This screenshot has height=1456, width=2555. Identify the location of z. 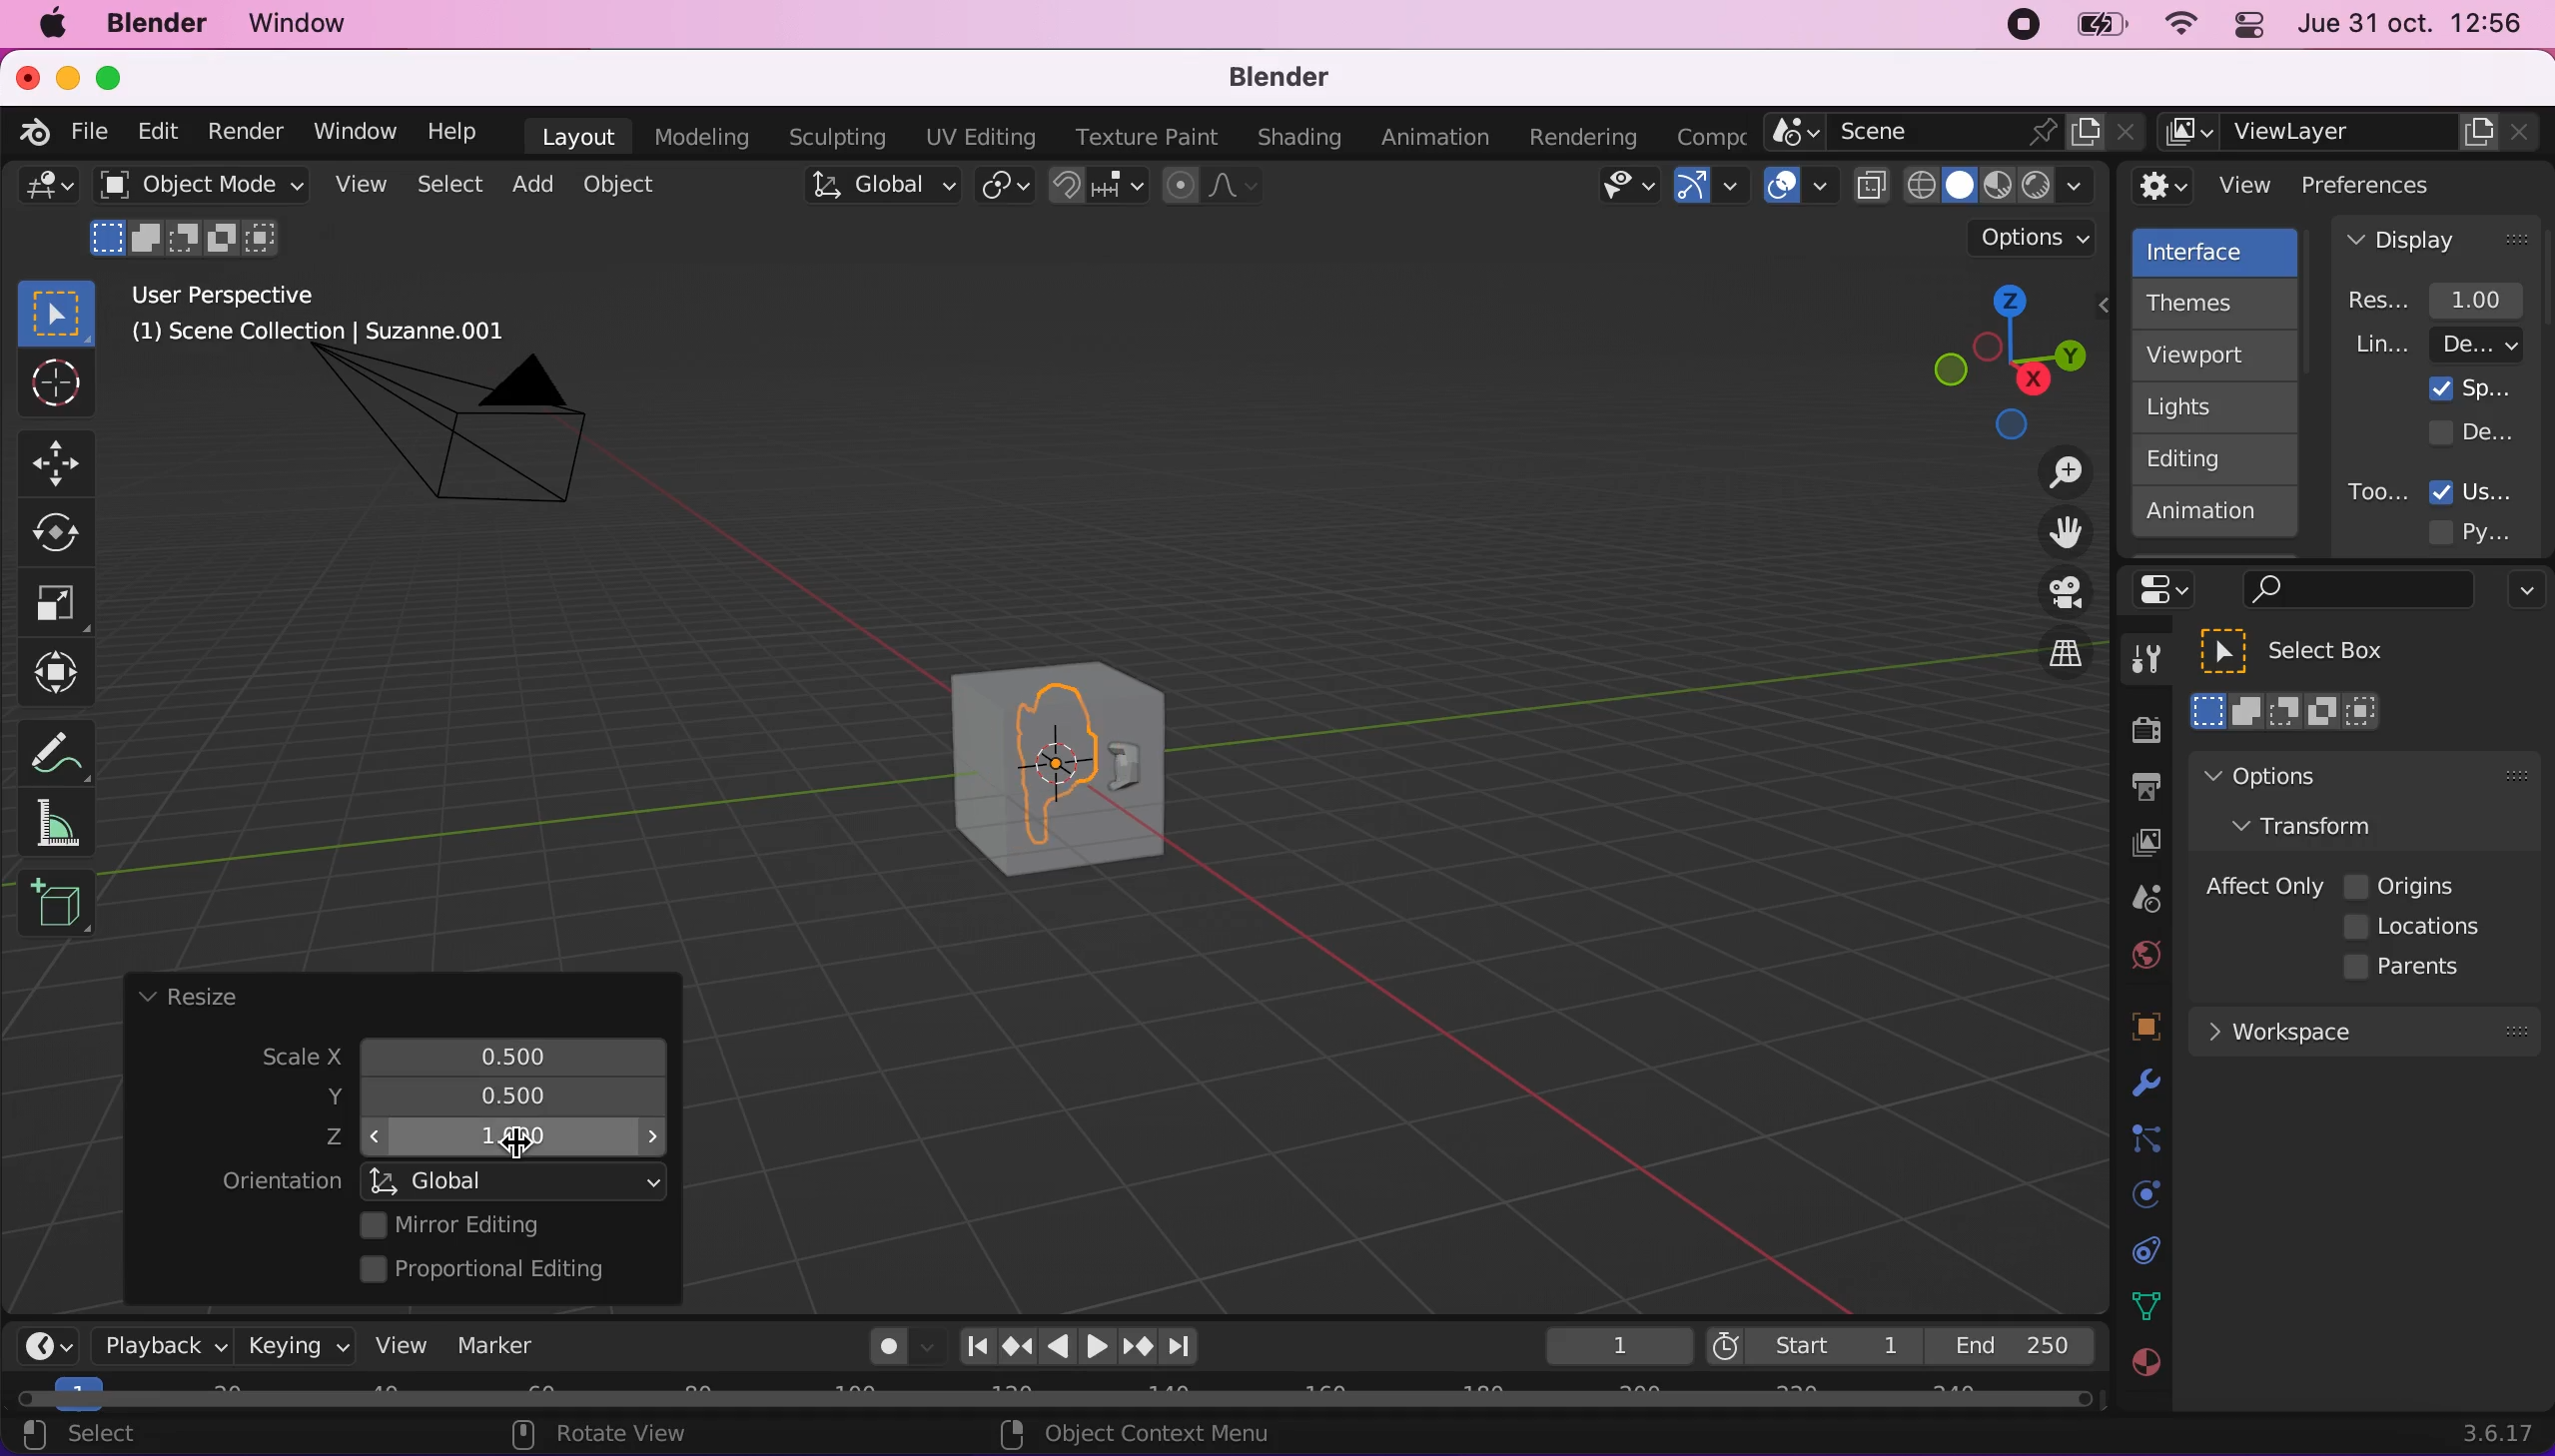
(493, 1137).